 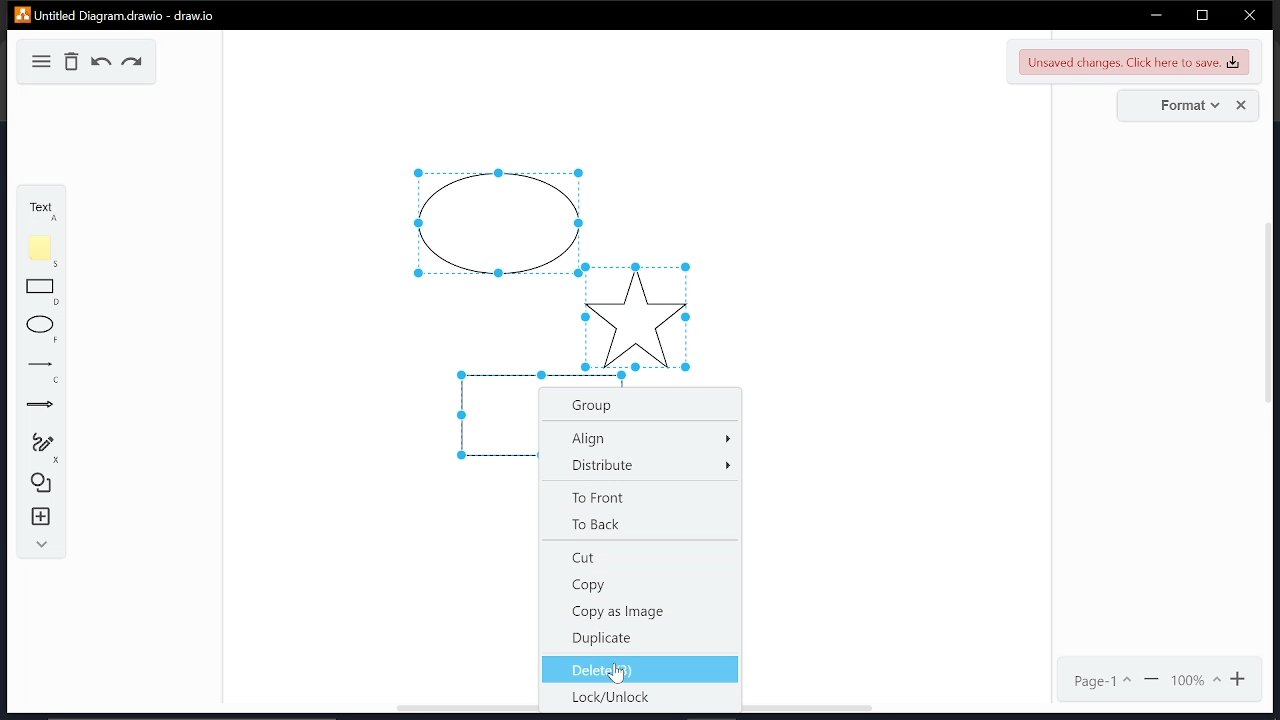 What do you see at coordinates (639, 559) in the screenshot?
I see `cut` at bounding box center [639, 559].